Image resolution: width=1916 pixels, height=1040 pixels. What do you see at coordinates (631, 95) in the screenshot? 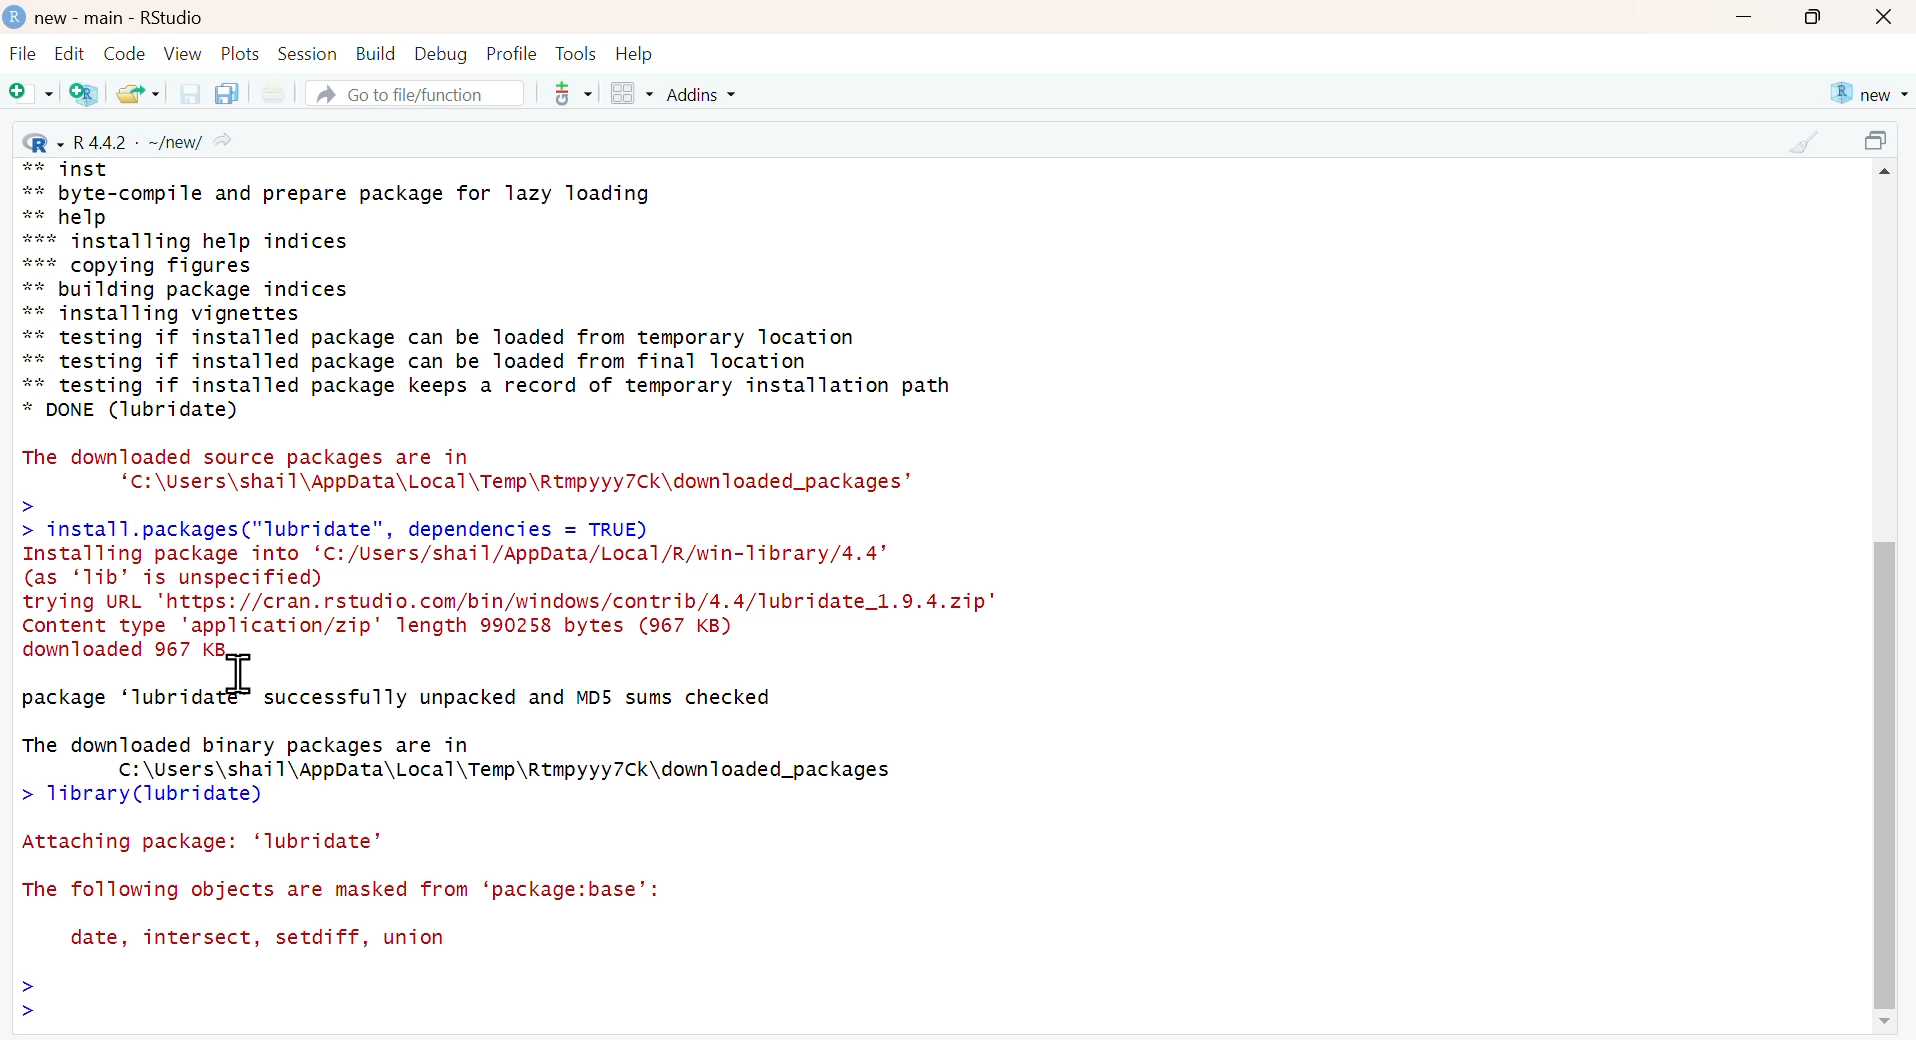
I see `Workspace panes` at bounding box center [631, 95].